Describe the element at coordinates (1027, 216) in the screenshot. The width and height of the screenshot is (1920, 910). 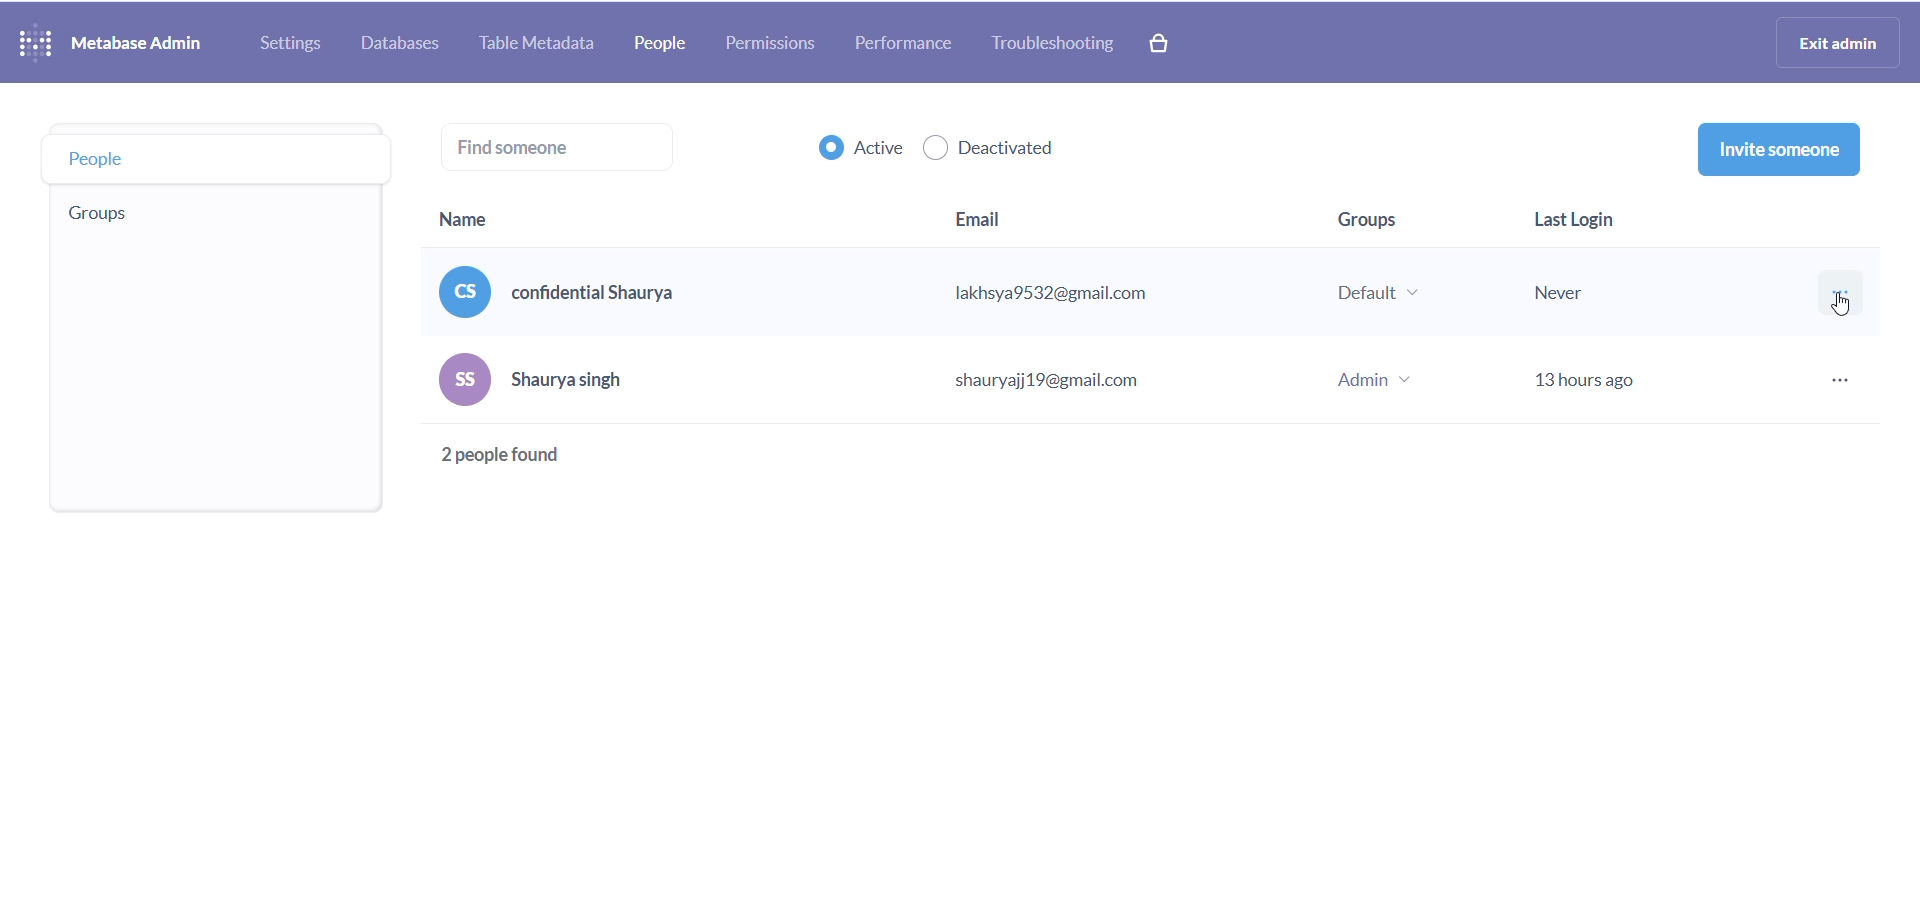
I see `email heading` at that location.